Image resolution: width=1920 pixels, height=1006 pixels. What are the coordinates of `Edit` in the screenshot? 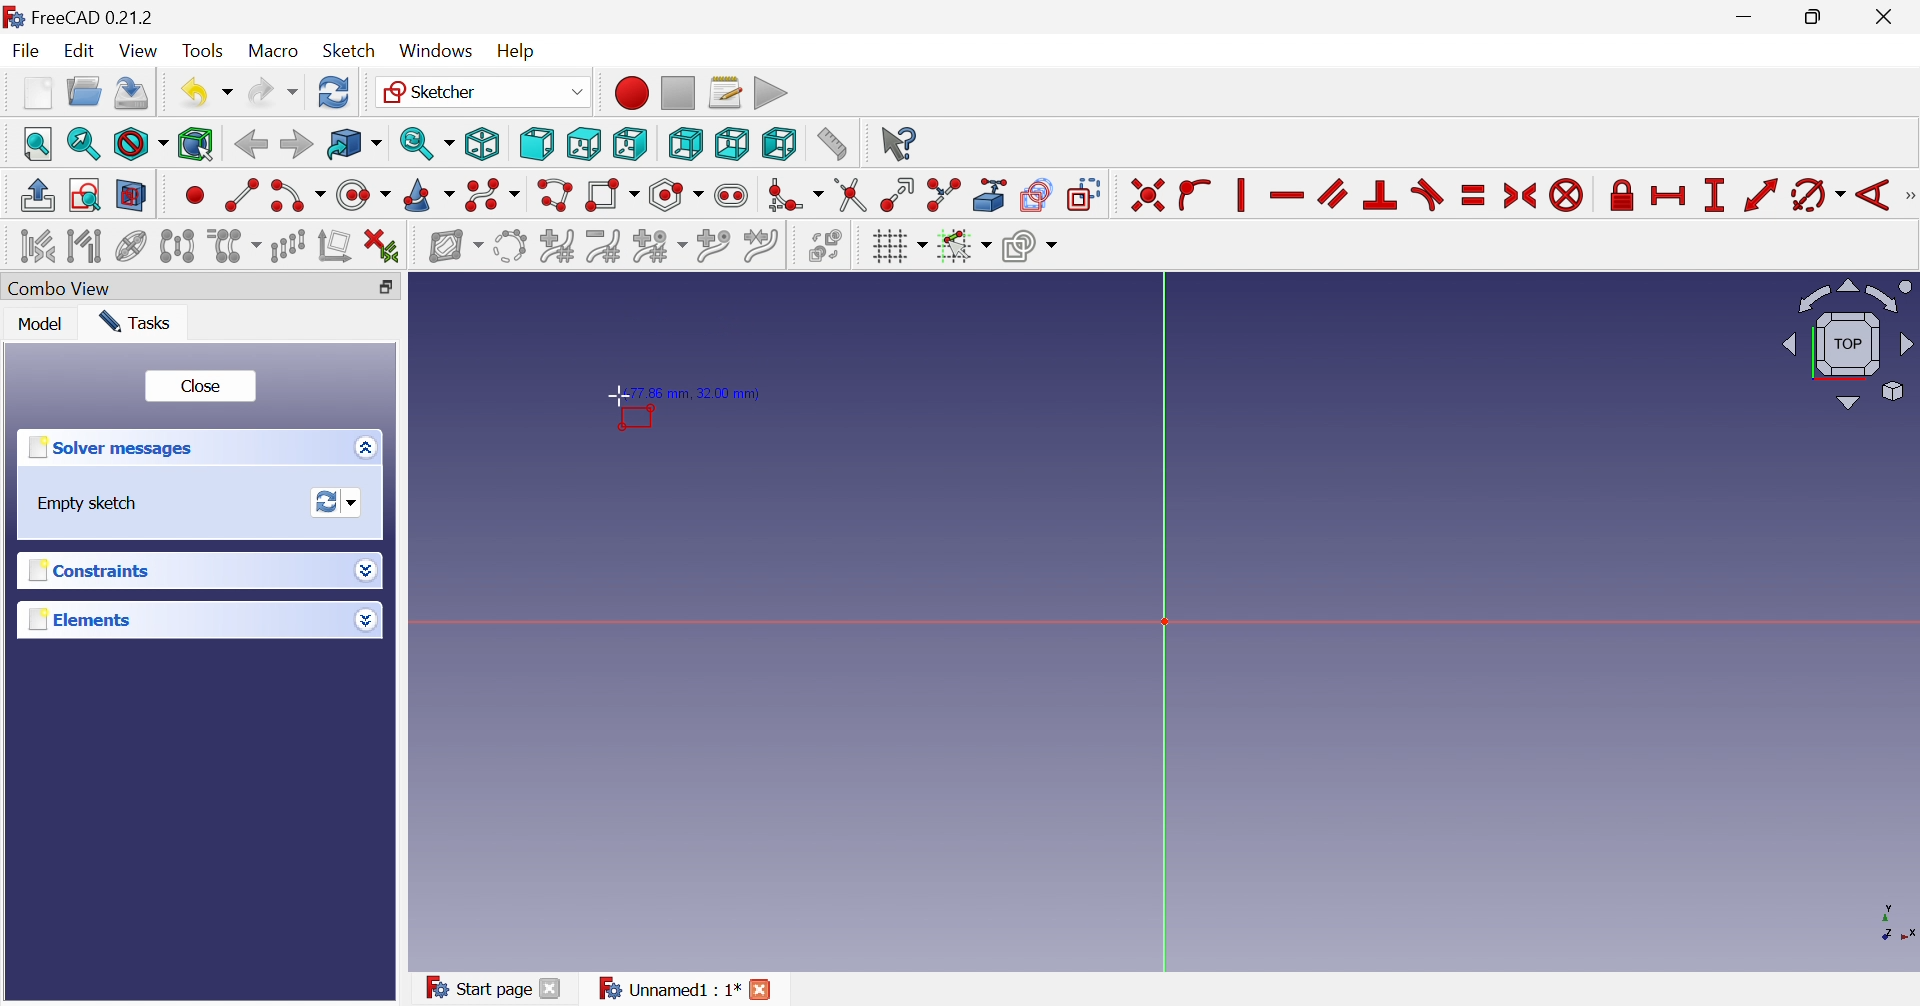 It's located at (82, 51).